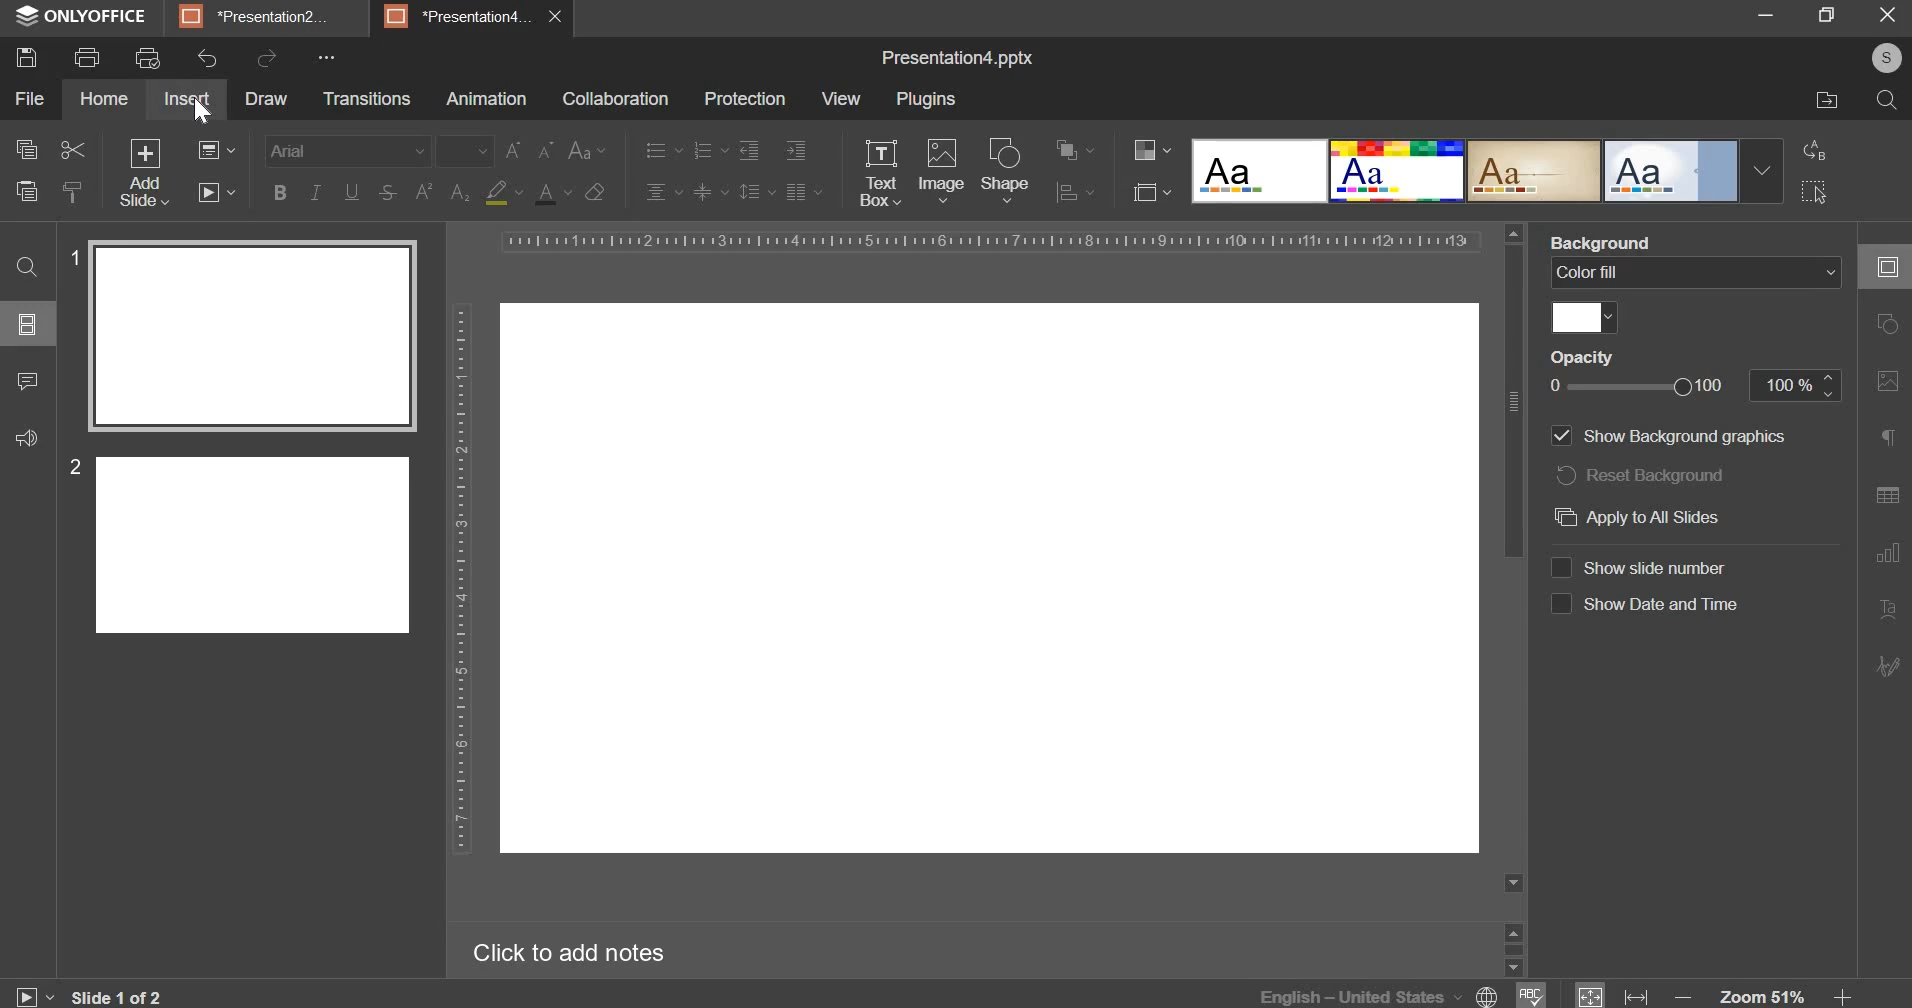 This screenshot has width=1912, height=1008. I want to click on plugins, so click(926, 99).